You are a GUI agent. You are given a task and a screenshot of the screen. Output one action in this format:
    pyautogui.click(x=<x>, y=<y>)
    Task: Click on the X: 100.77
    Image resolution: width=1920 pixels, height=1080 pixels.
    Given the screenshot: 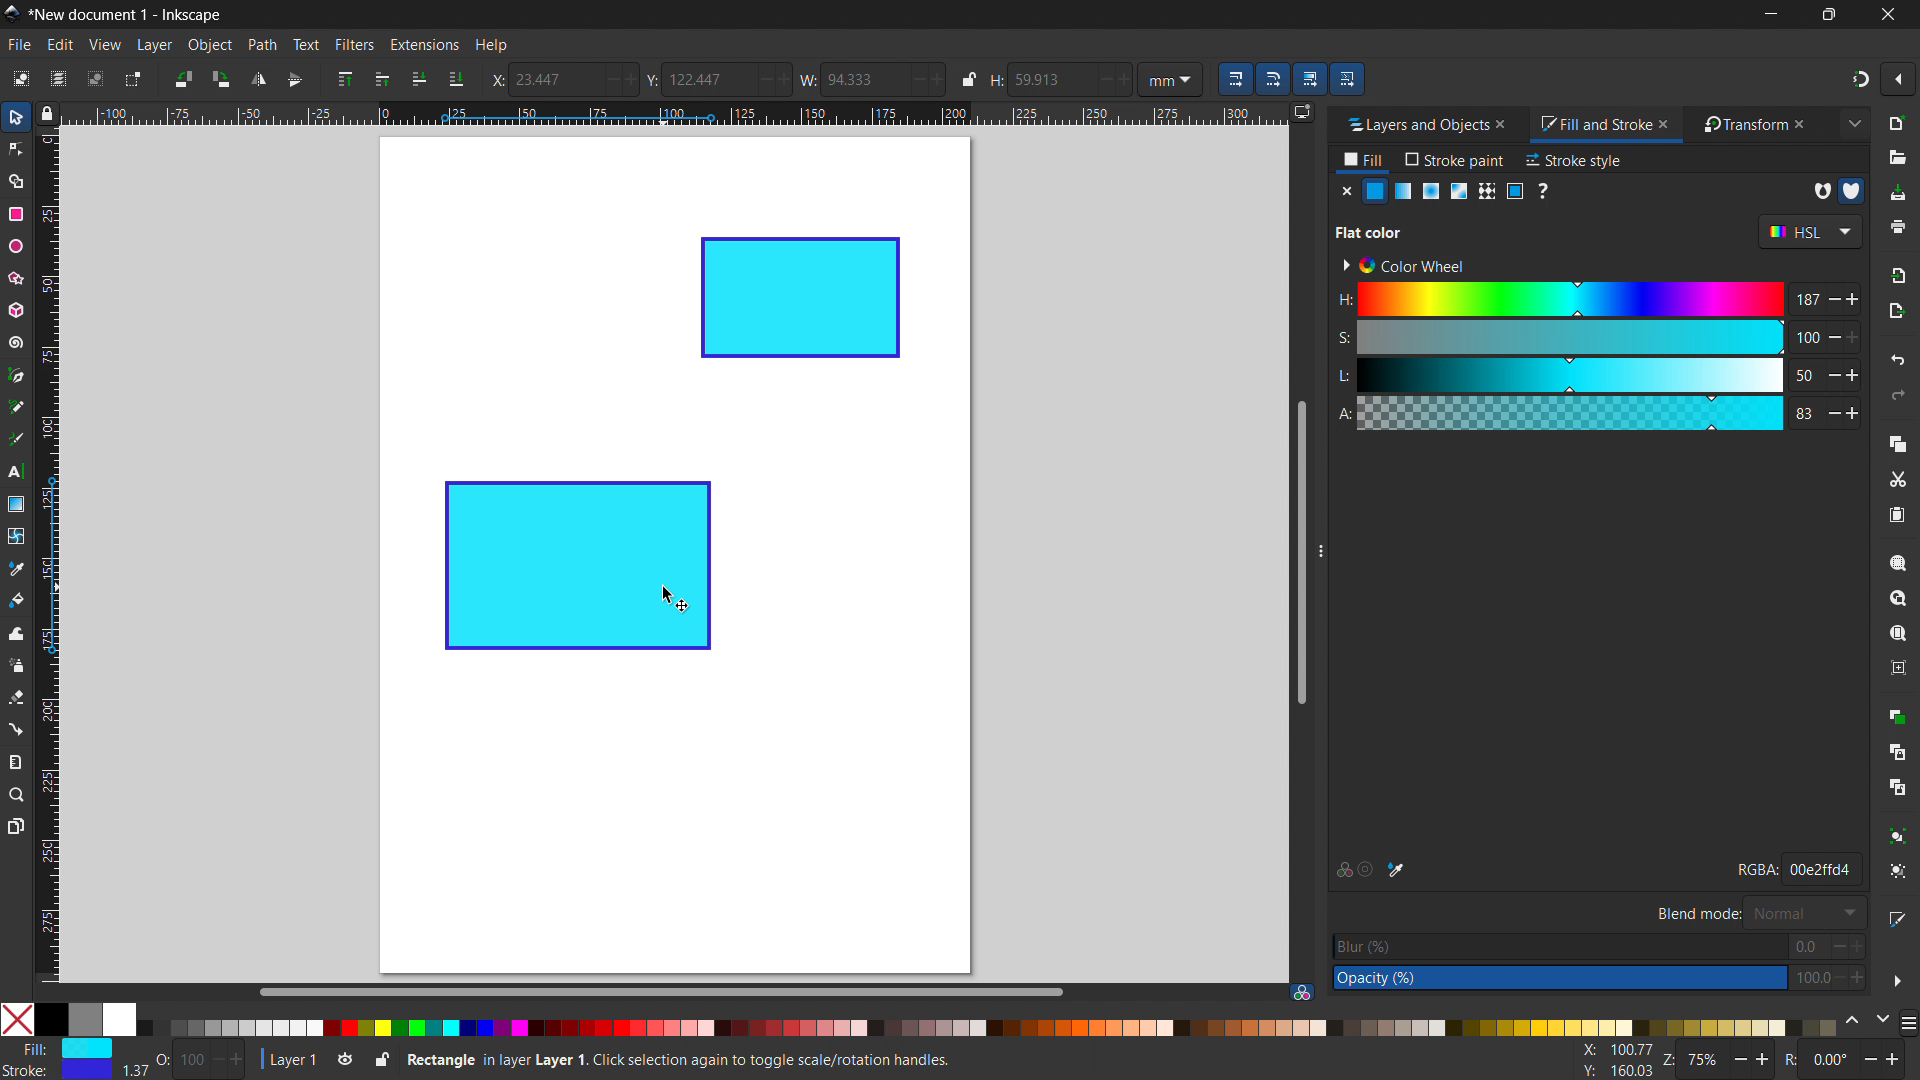 What is the action you would take?
    pyautogui.click(x=1612, y=1051)
    